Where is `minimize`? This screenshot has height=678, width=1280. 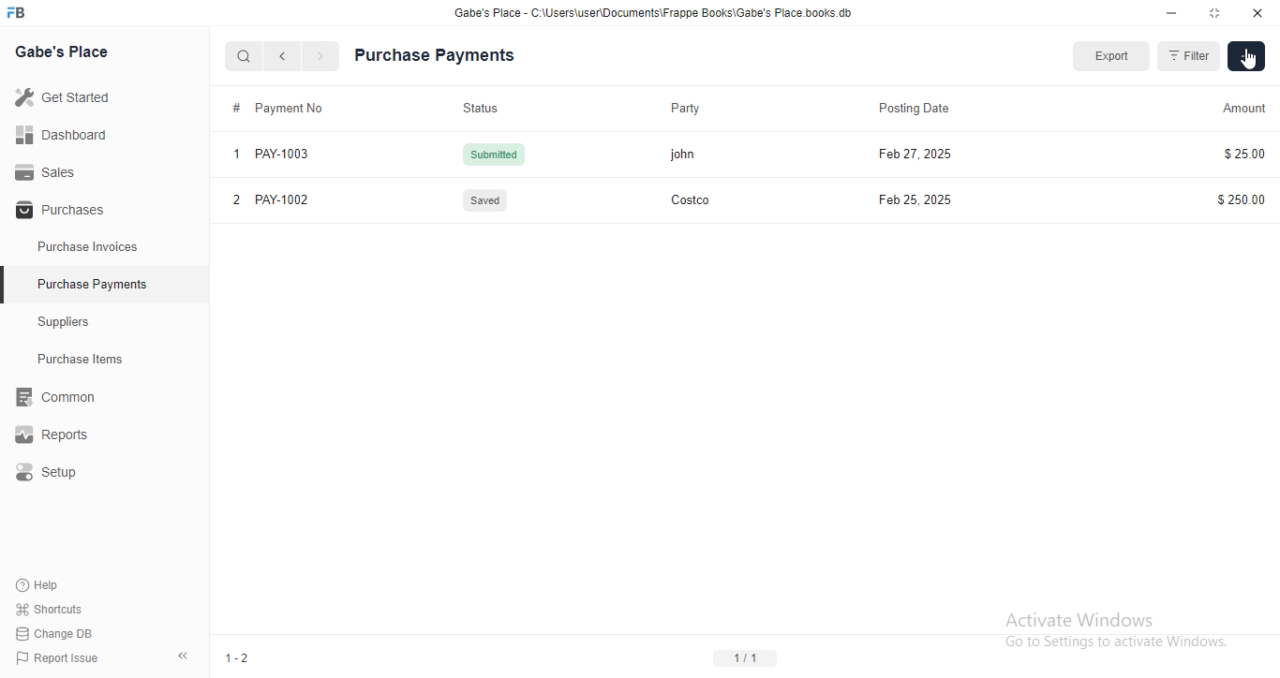 minimize is located at coordinates (1166, 12).